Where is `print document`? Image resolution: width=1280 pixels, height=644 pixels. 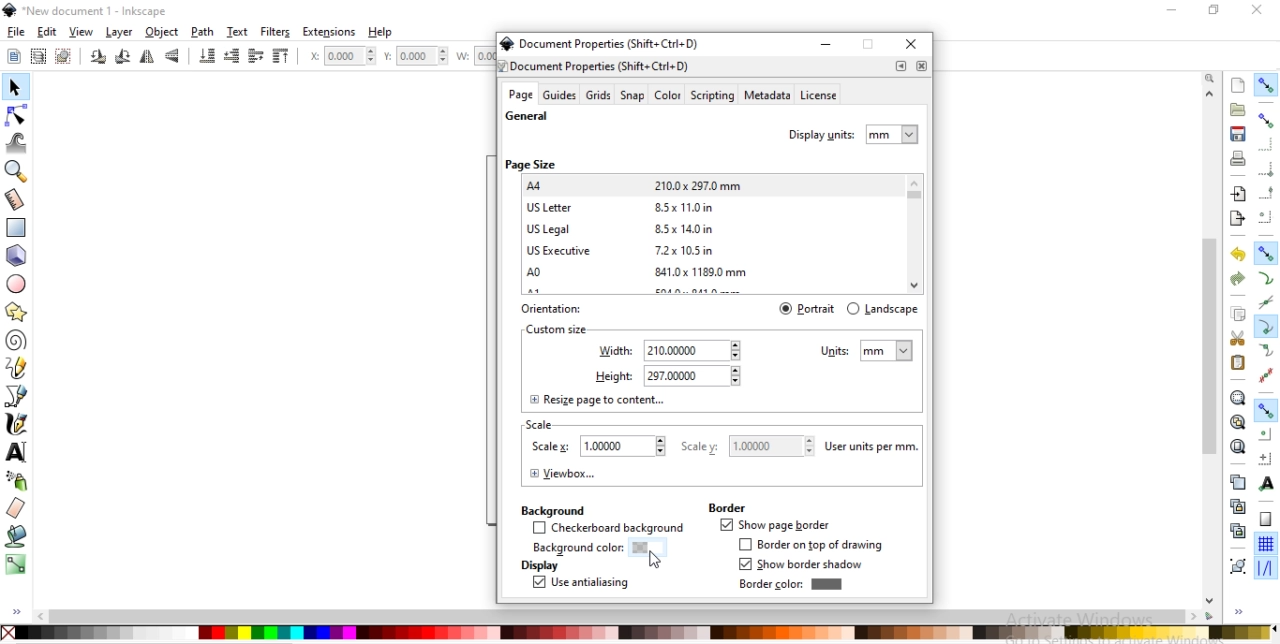 print document is located at coordinates (1236, 158).